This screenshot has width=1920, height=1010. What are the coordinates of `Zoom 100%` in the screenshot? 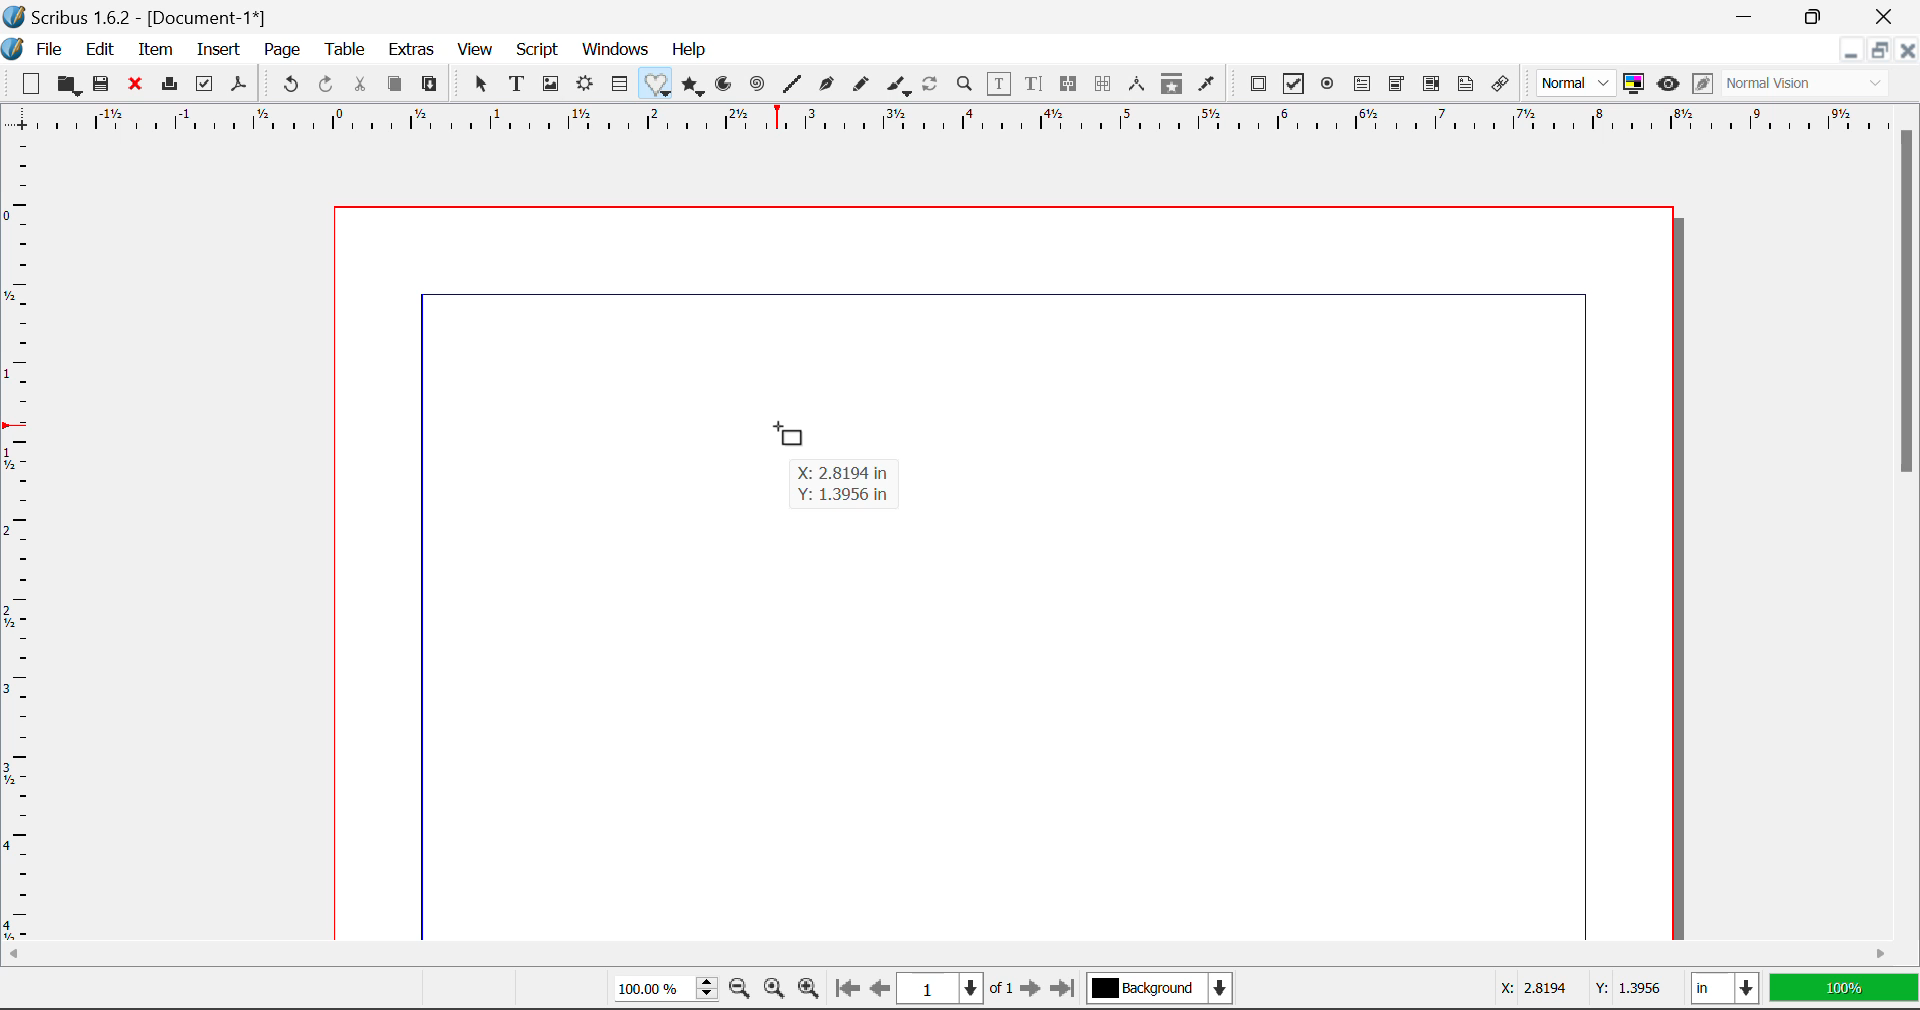 It's located at (660, 991).